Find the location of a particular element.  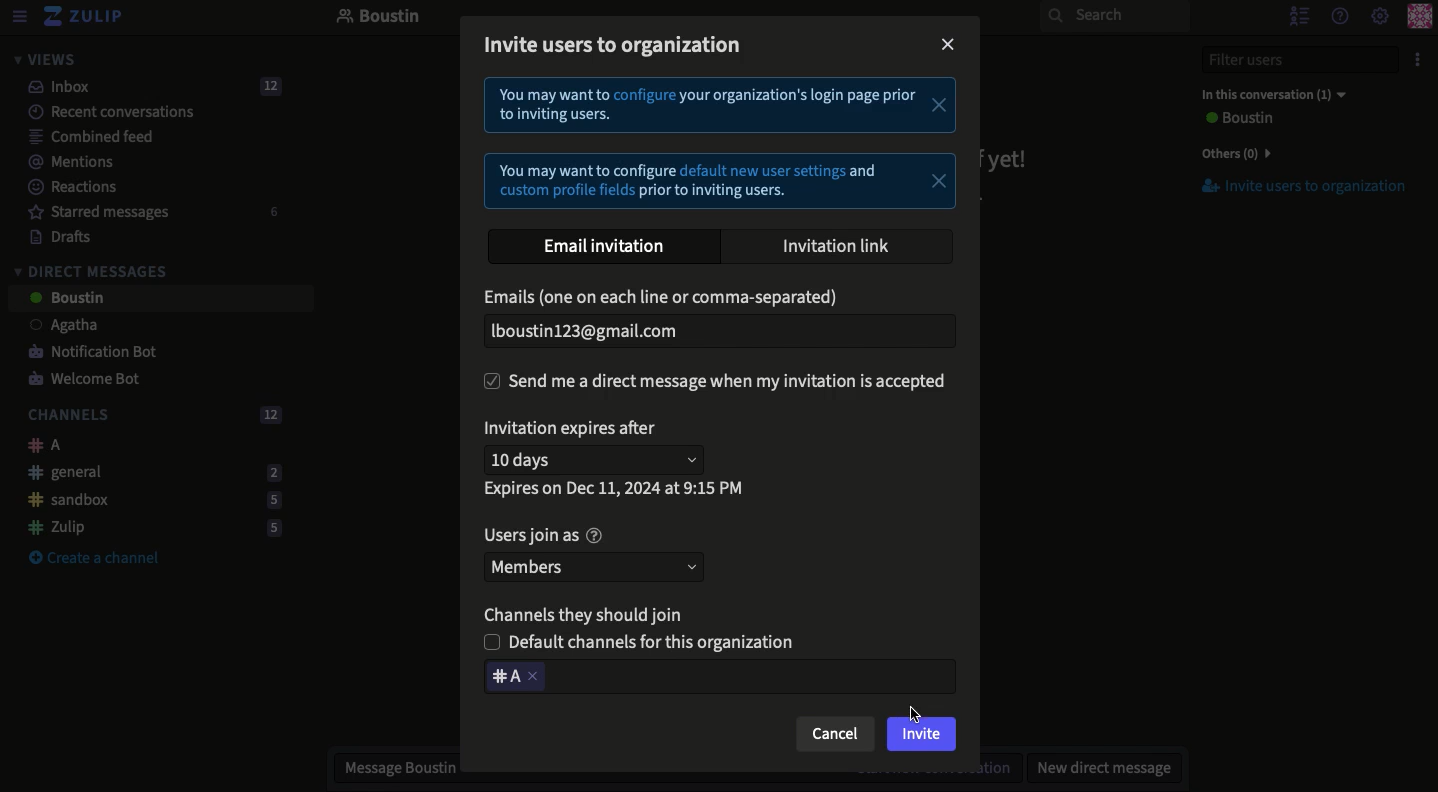

Users join as is located at coordinates (542, 536).